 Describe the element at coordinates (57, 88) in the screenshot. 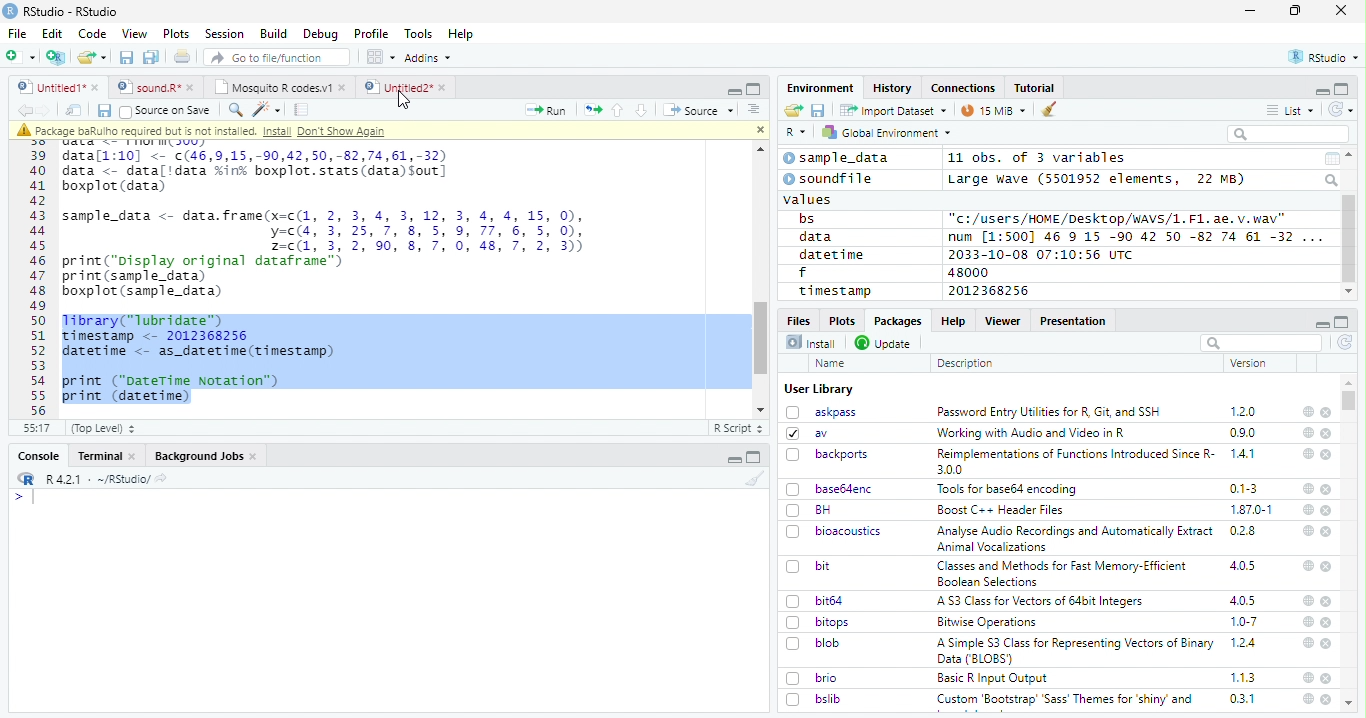

I see `Untitled1*` at that location.